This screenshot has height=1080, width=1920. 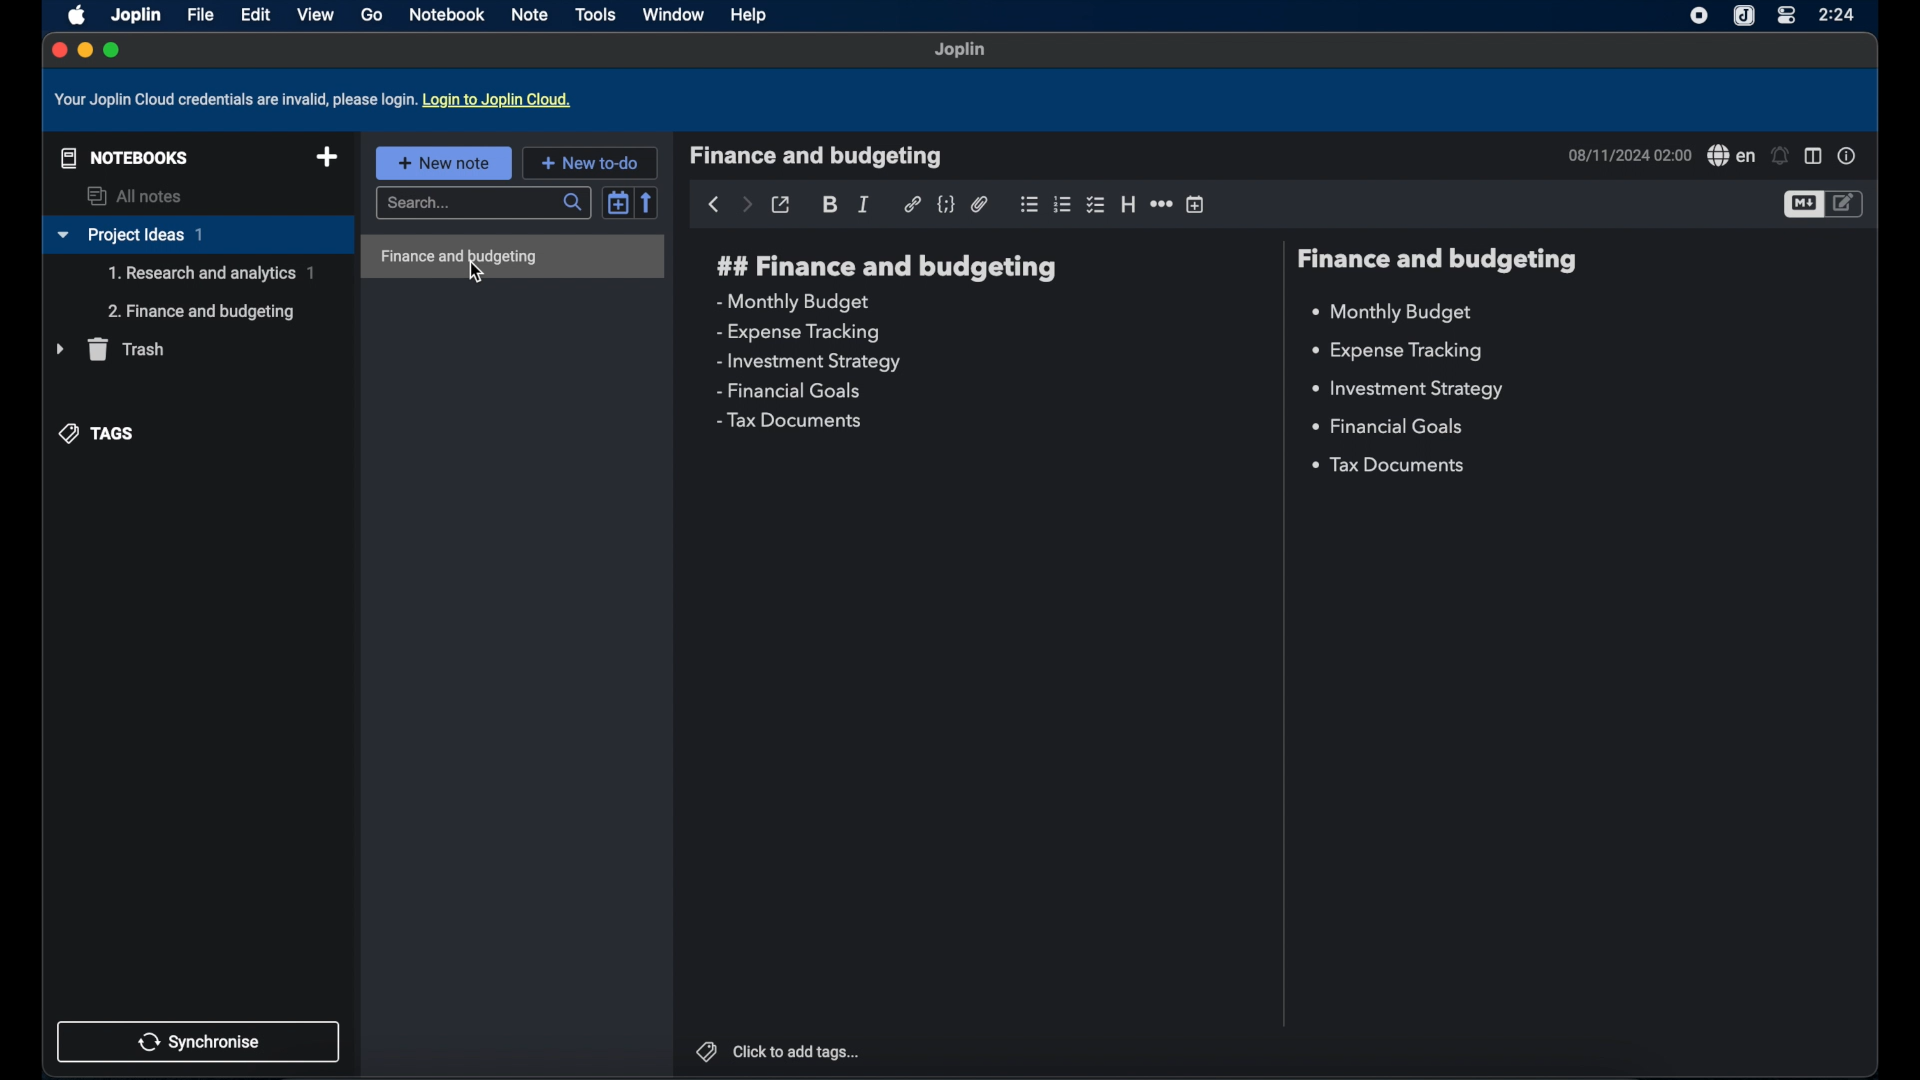 What do you see at coordinates (205, 311) in the screenshot?
I see `sub-notebook(Finance and budgeting)` at bounding box center [205, 311].